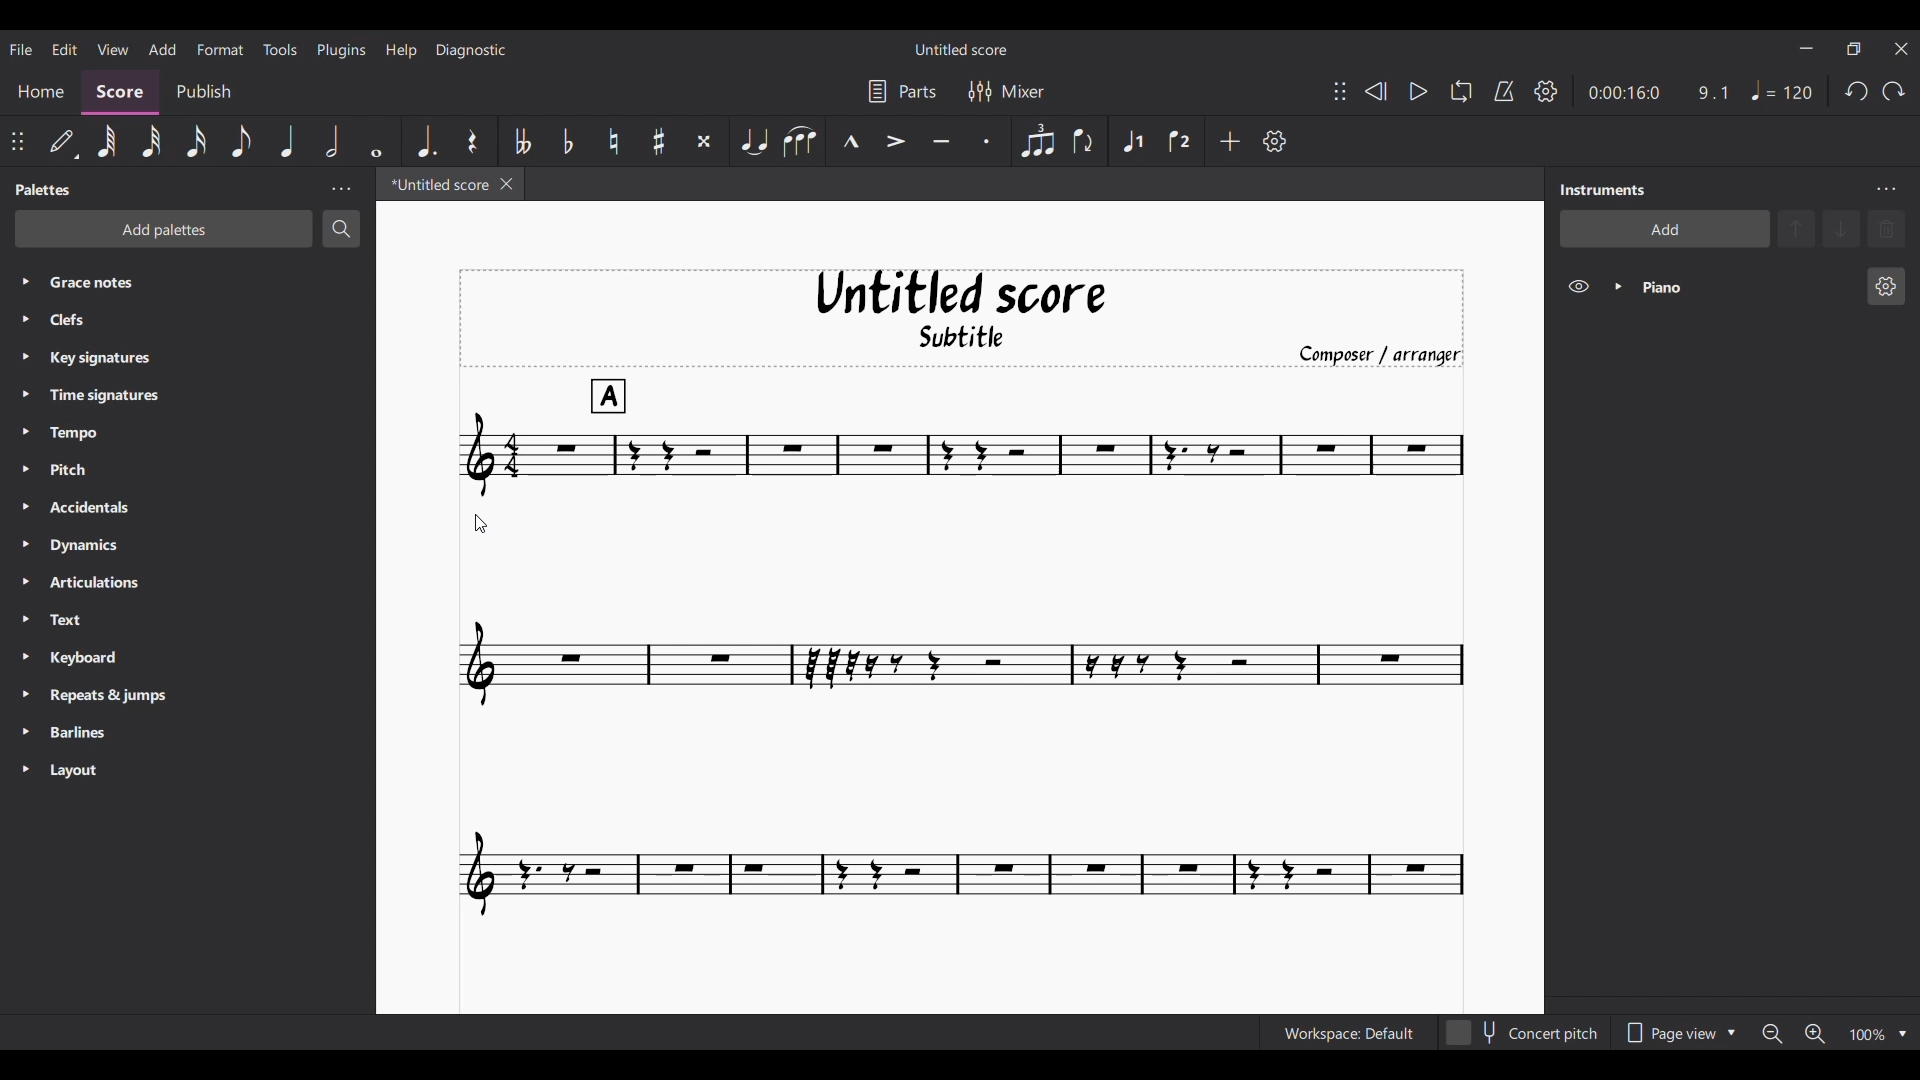  What do you see at coordinates (902, 91) in the screenshot?
I see `Parts` at bounding box center [902, 91].